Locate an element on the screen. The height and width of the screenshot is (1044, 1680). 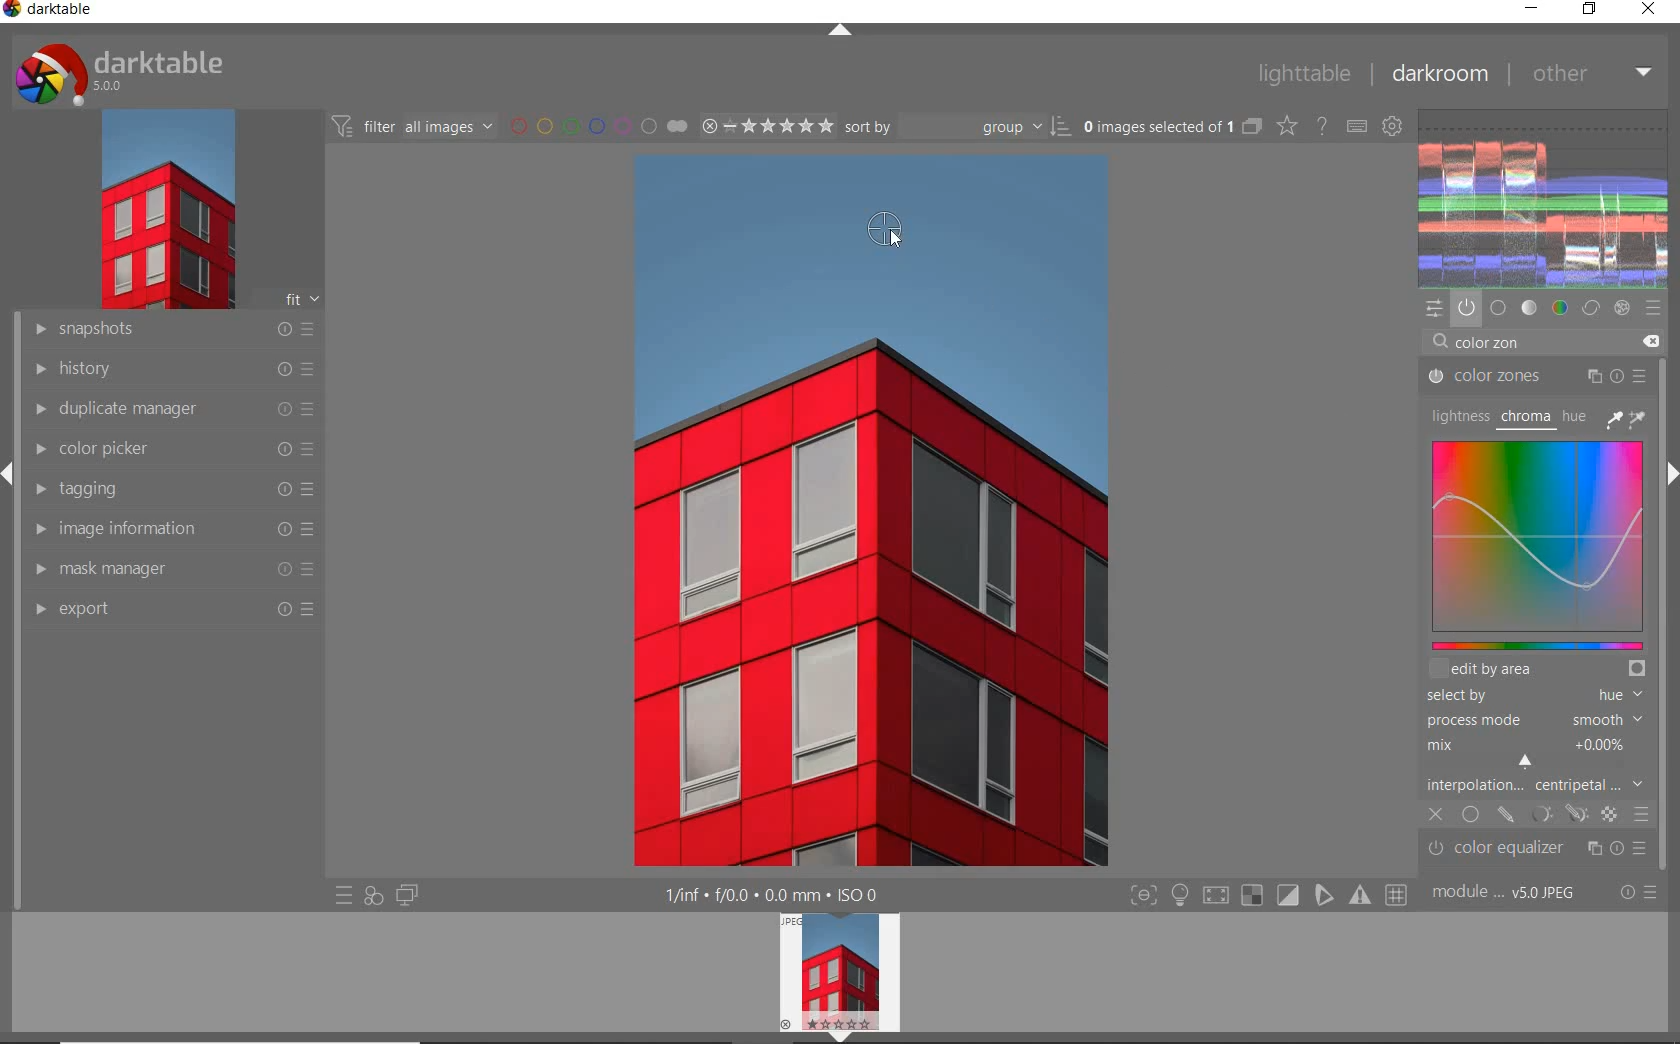
expand/collapse is located at coordinates (1670, 477).